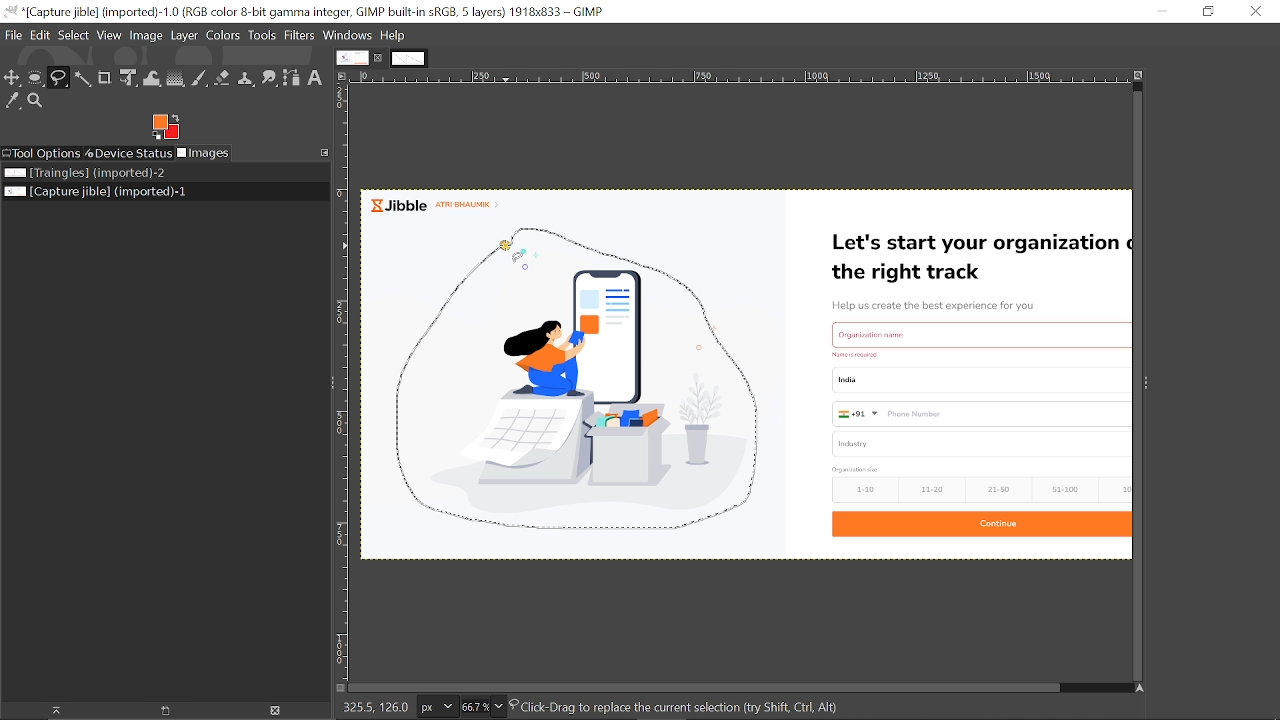  What do you see at coordinates (349, 36) in the screenshot?
I see `Windows` at bounding box center [349, 36].